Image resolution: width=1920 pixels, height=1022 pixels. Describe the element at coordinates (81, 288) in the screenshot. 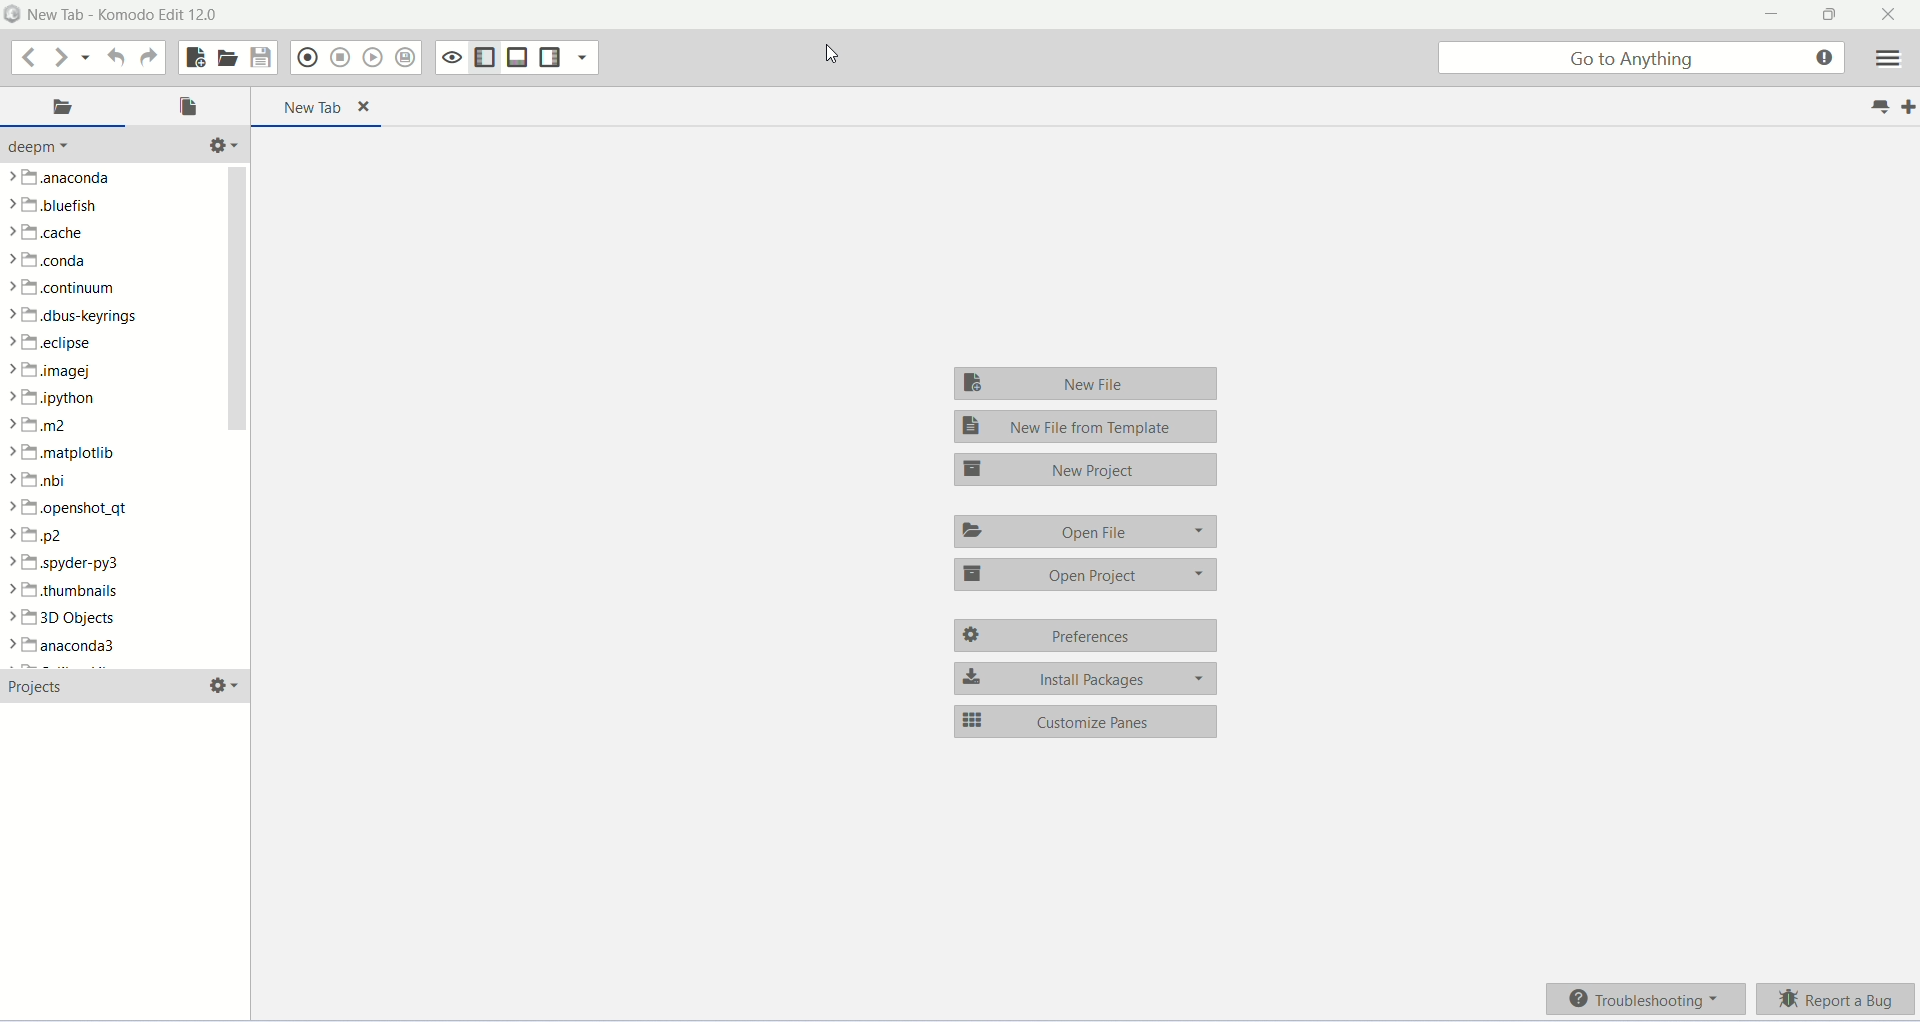

I see `continuum` at that location.